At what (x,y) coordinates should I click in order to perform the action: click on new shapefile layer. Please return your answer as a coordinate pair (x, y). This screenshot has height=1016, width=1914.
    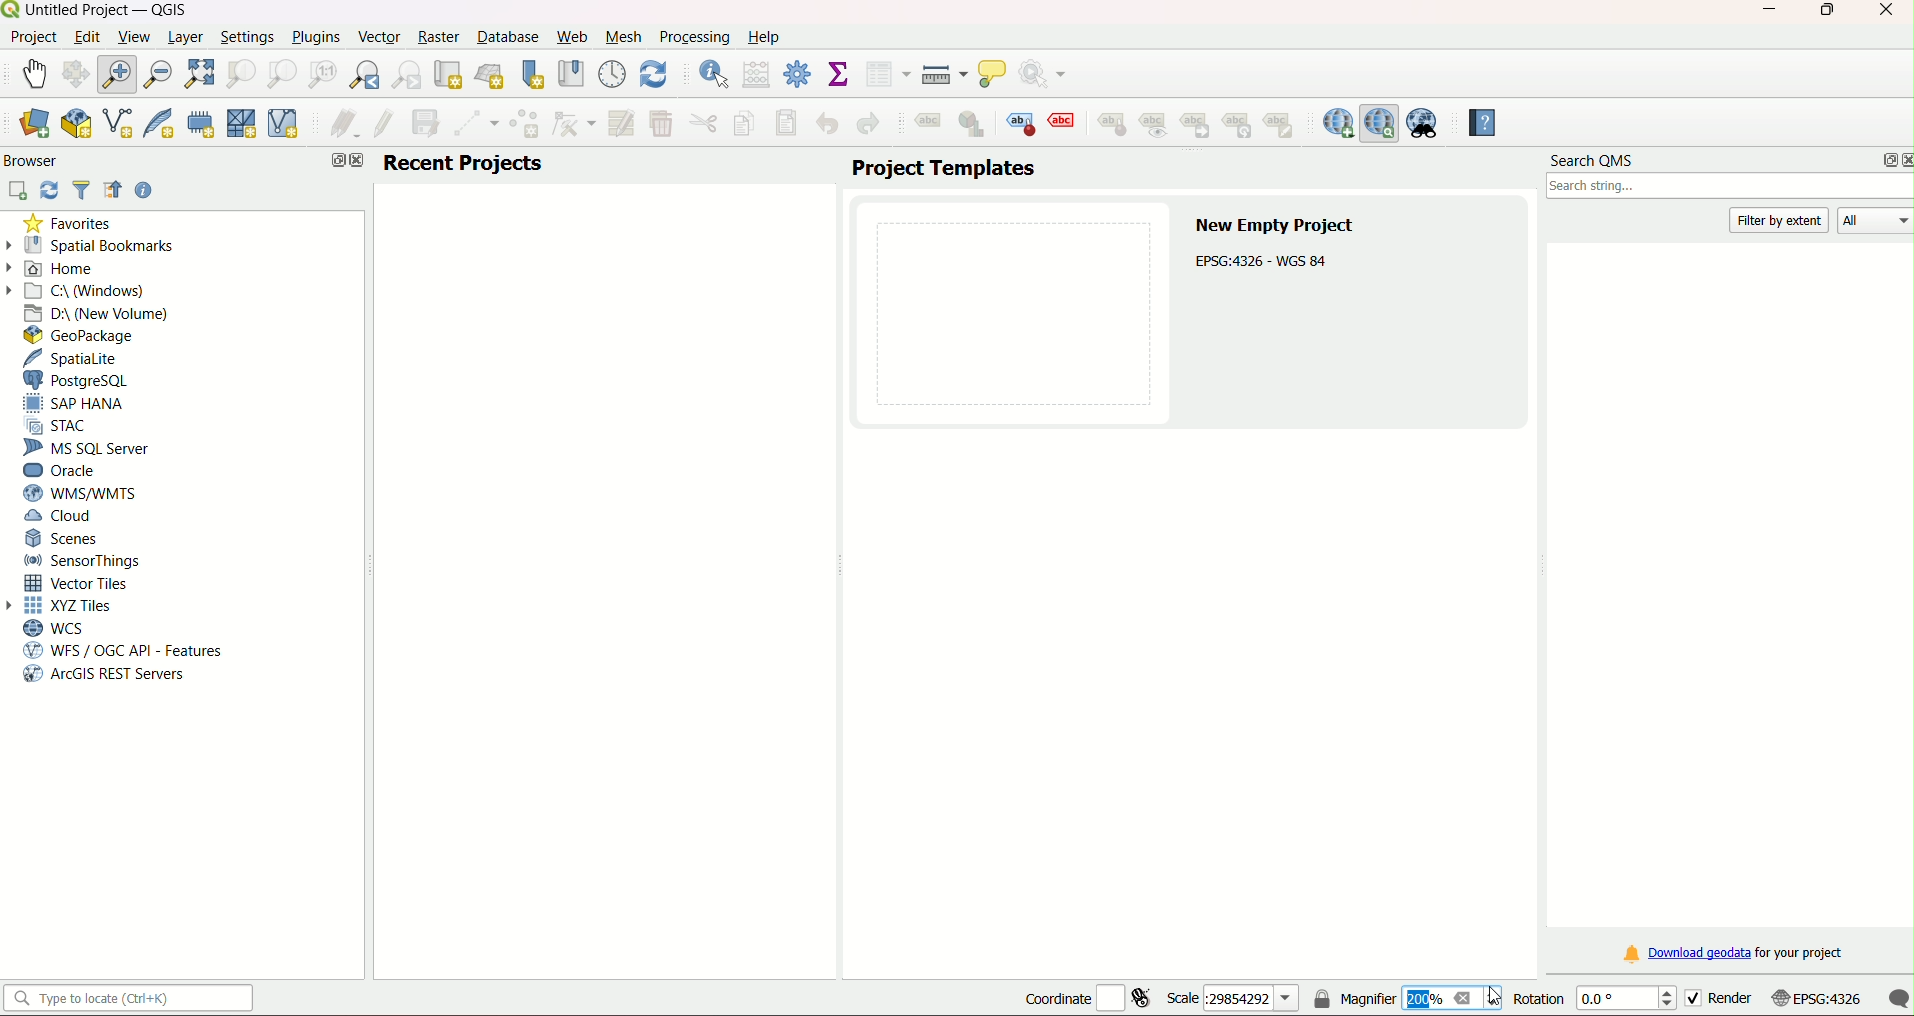
    Looking at the image, I should click on (117, 125).